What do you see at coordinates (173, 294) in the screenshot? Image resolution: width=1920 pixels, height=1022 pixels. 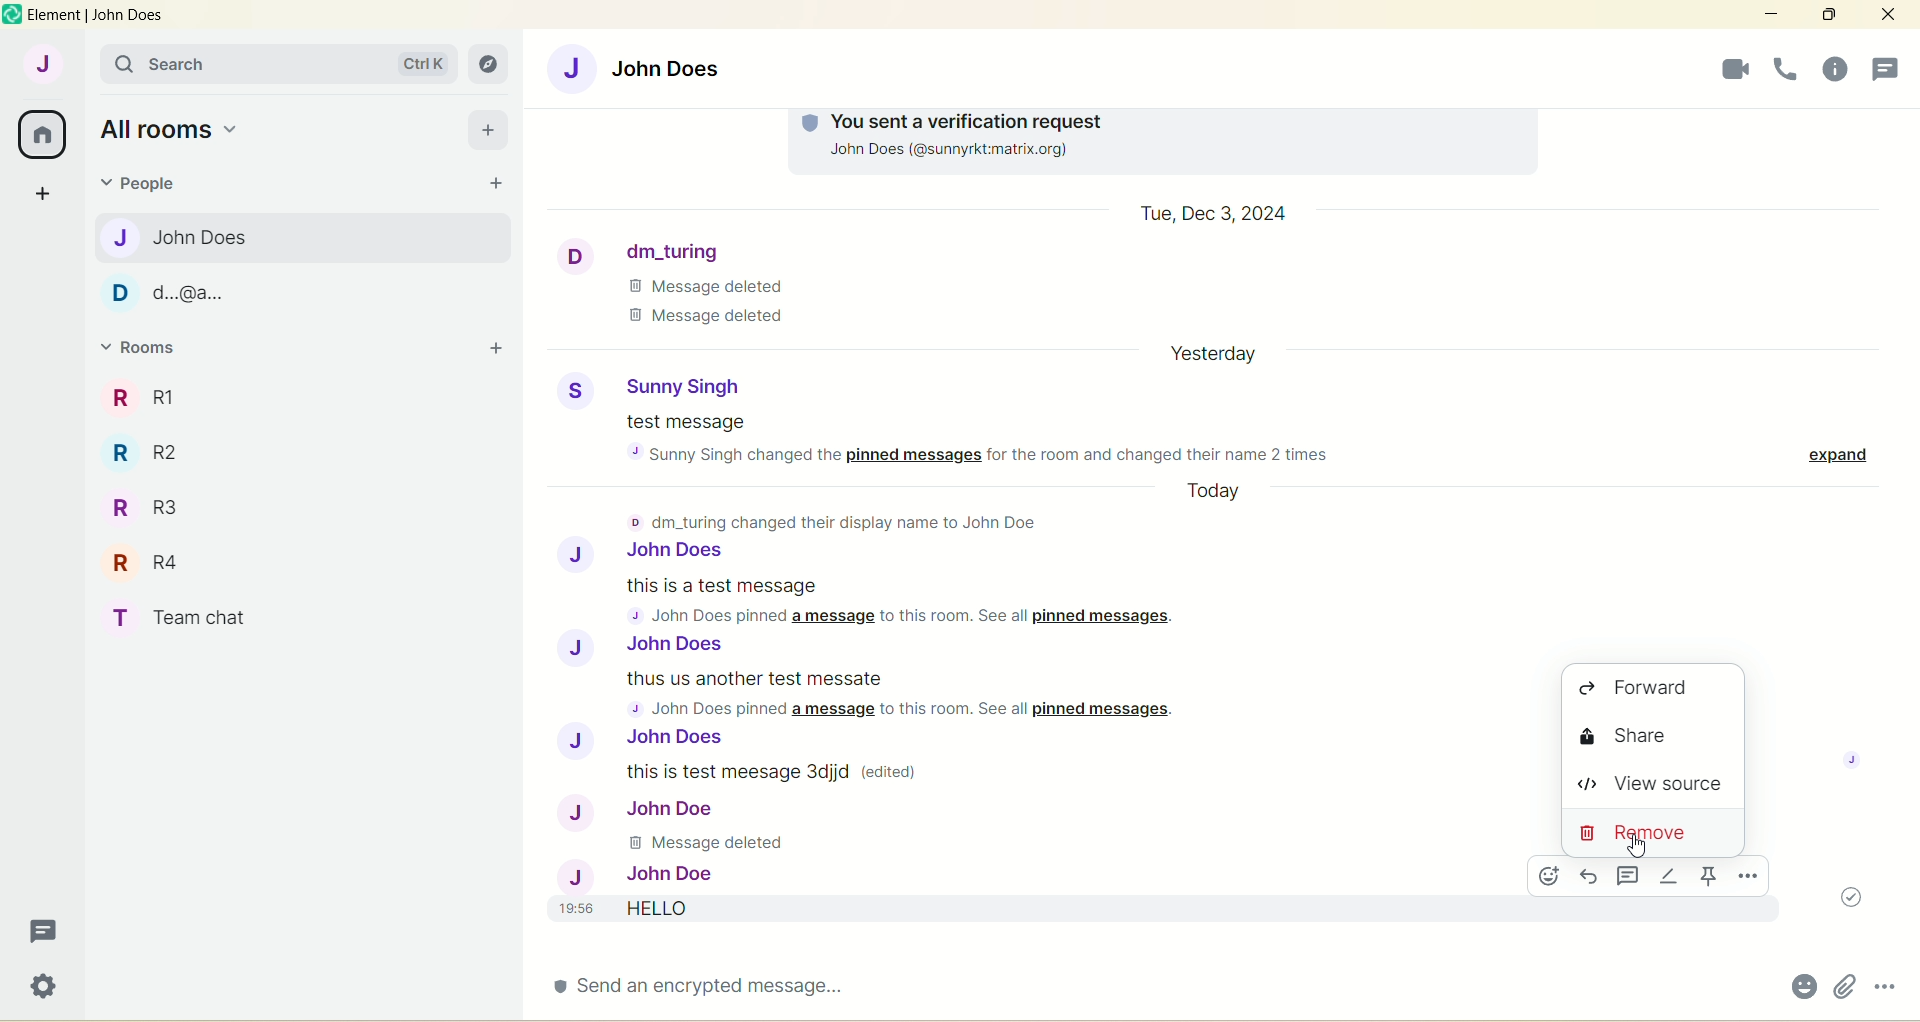 I see `d...@a...` at bounding box center [173, 294].